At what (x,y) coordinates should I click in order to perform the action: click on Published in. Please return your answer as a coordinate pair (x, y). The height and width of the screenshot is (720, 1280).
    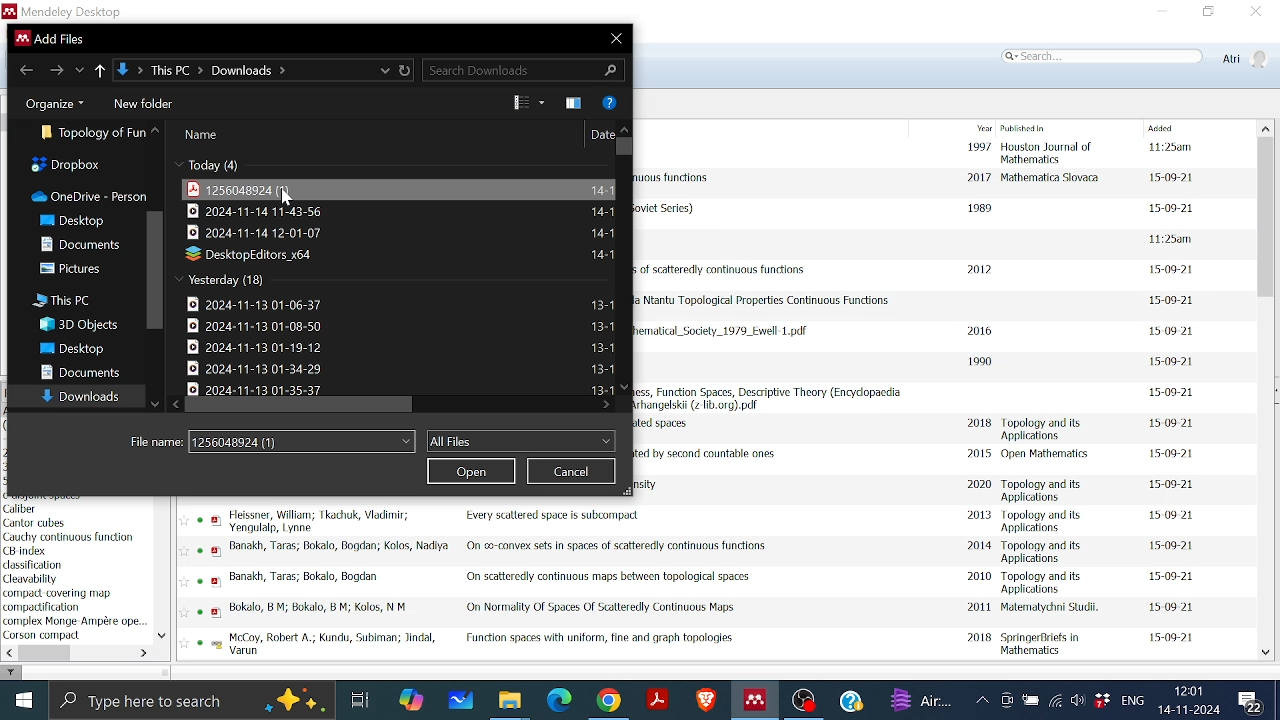
    Looking at the image, I should click on (1024, 127).